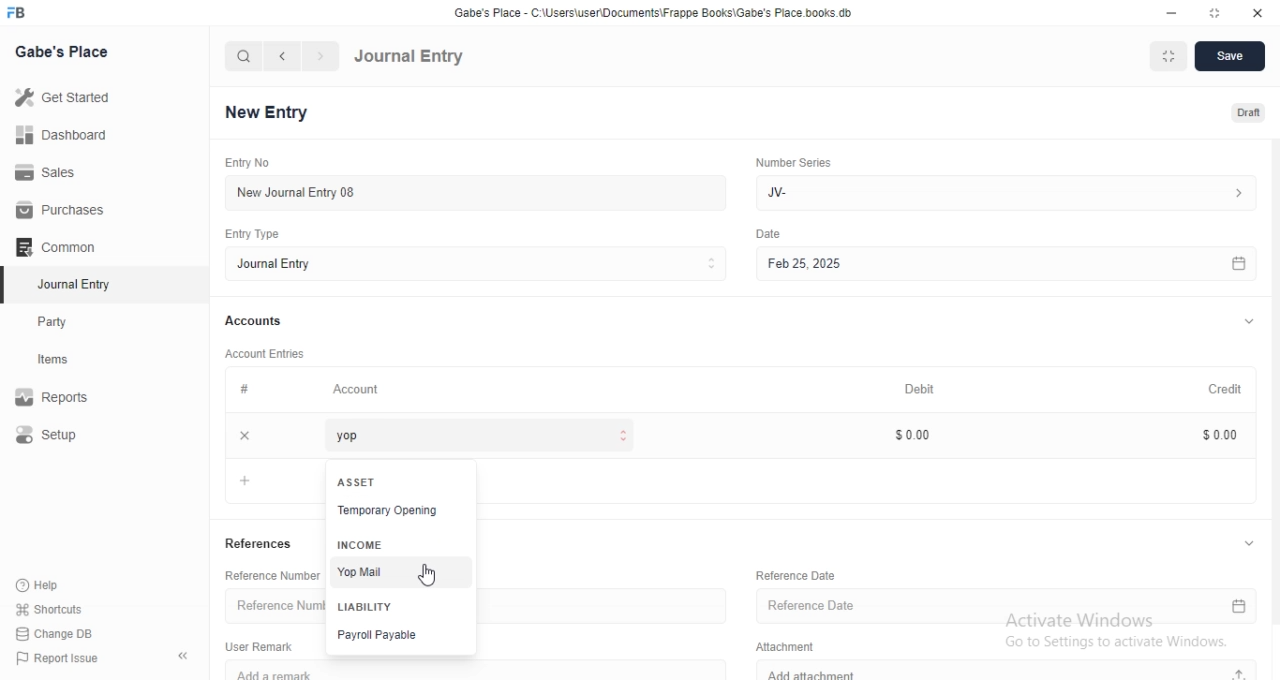 The image size is (1280, 680). I want to click on Credit, so click(1216, 389).